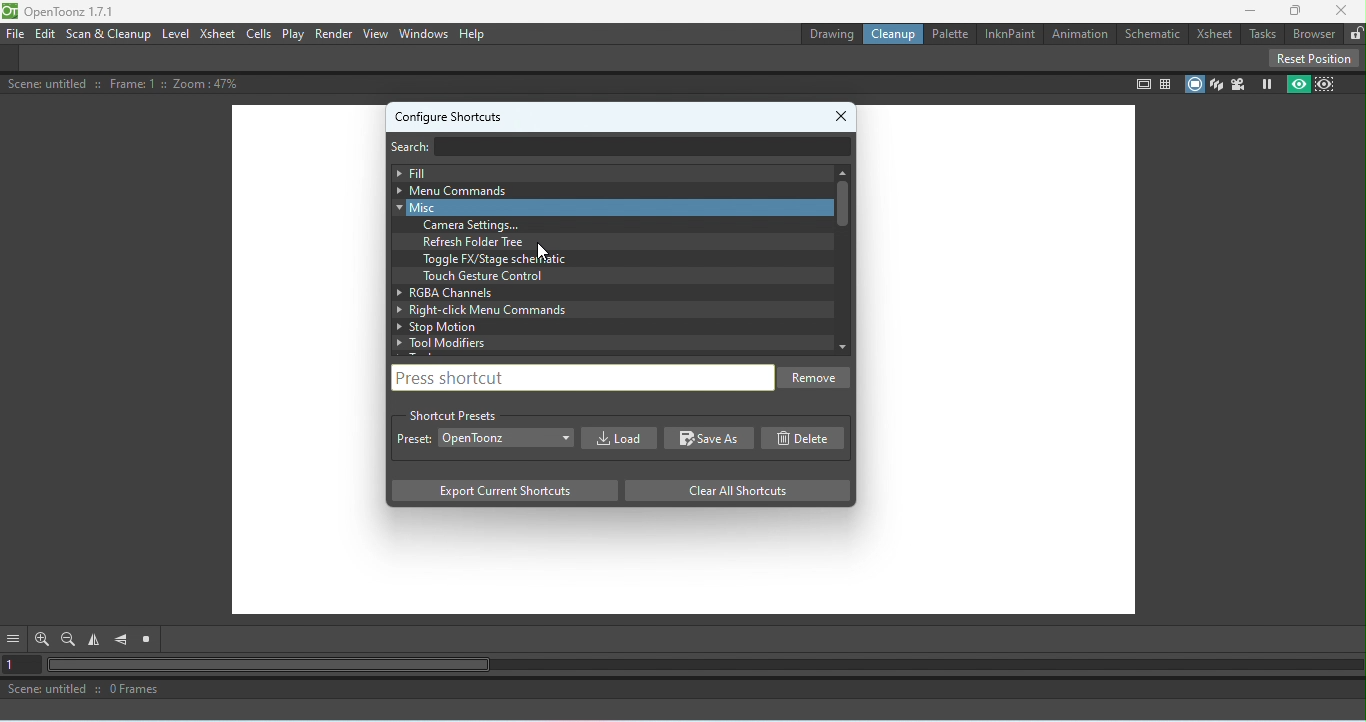  What do you see at coordinates (598, 291) in the screenshot?
I see `RGBA Channels` at bounding box center [598, 291].